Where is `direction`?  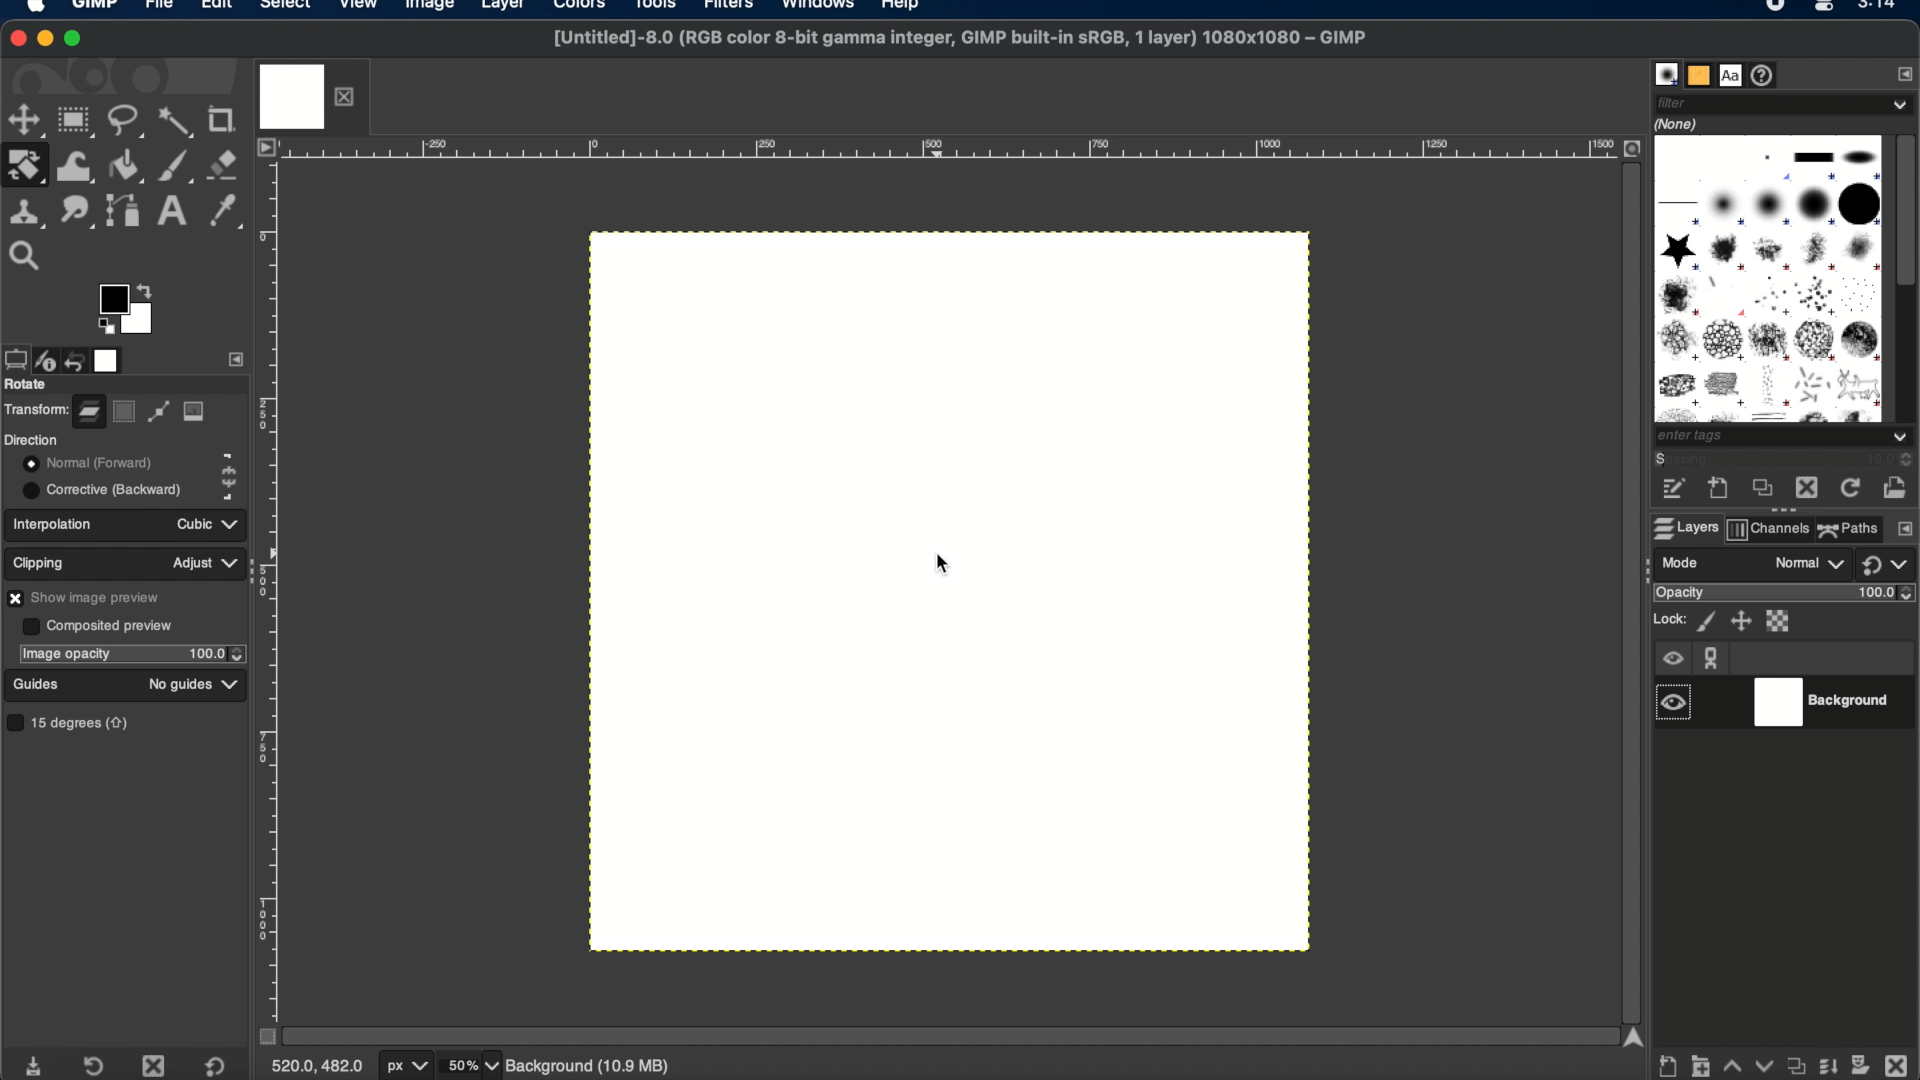
direction is located at coordinates (32, 439).